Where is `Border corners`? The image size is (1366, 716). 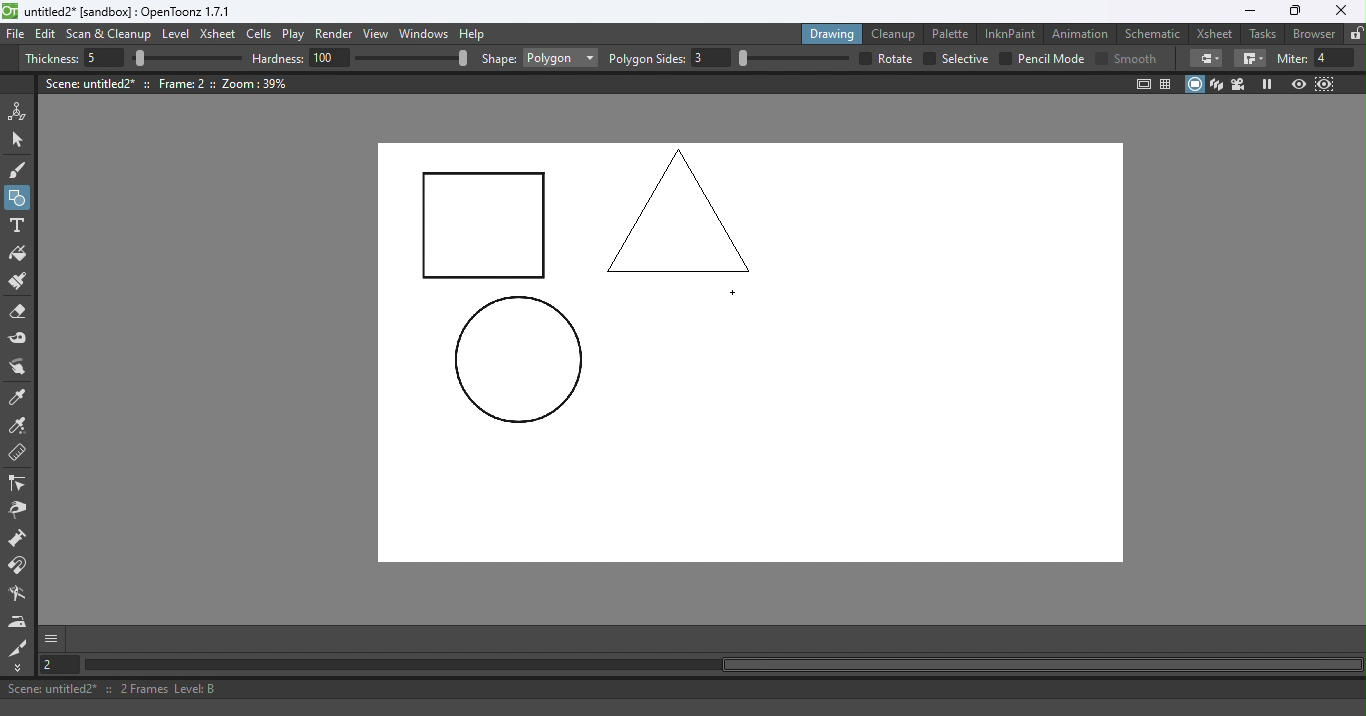 Border corners is located at coordinates (1250, 59).